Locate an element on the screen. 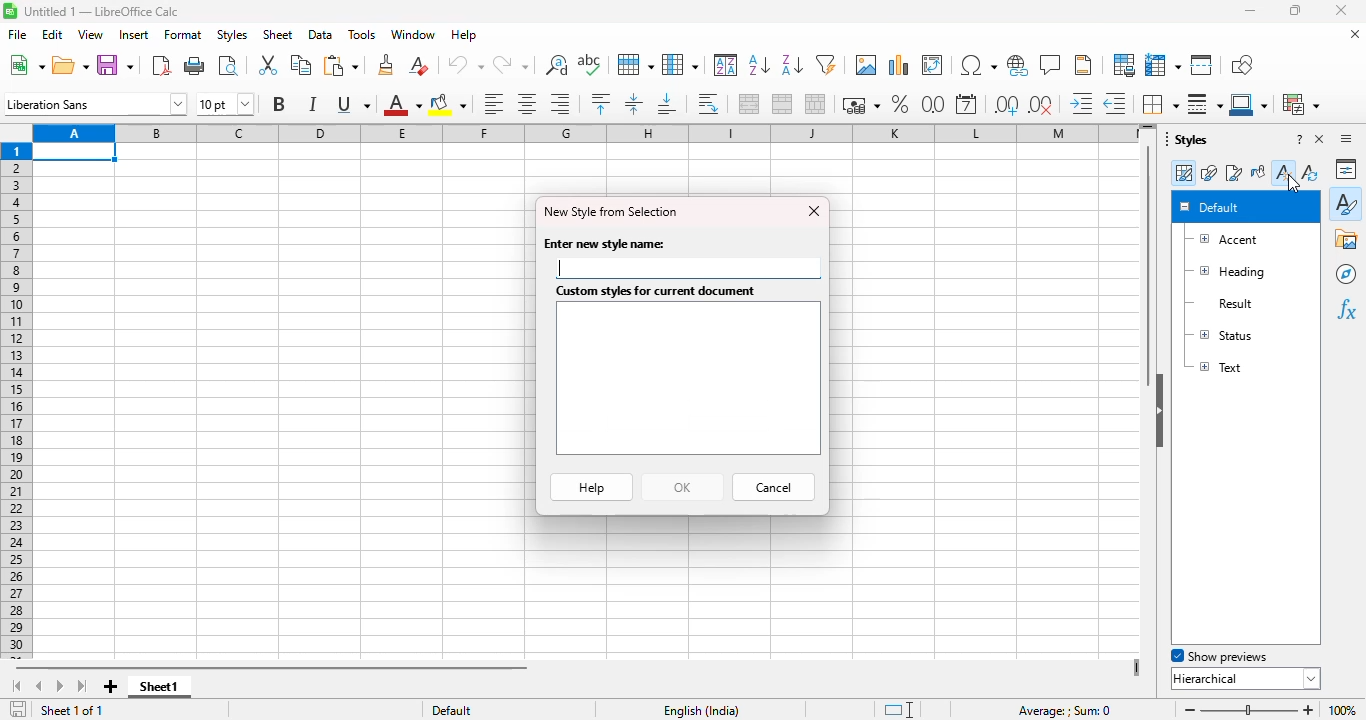 The height and width of the screenshot is (720, 1366). help is located at coordinates (592, 487).